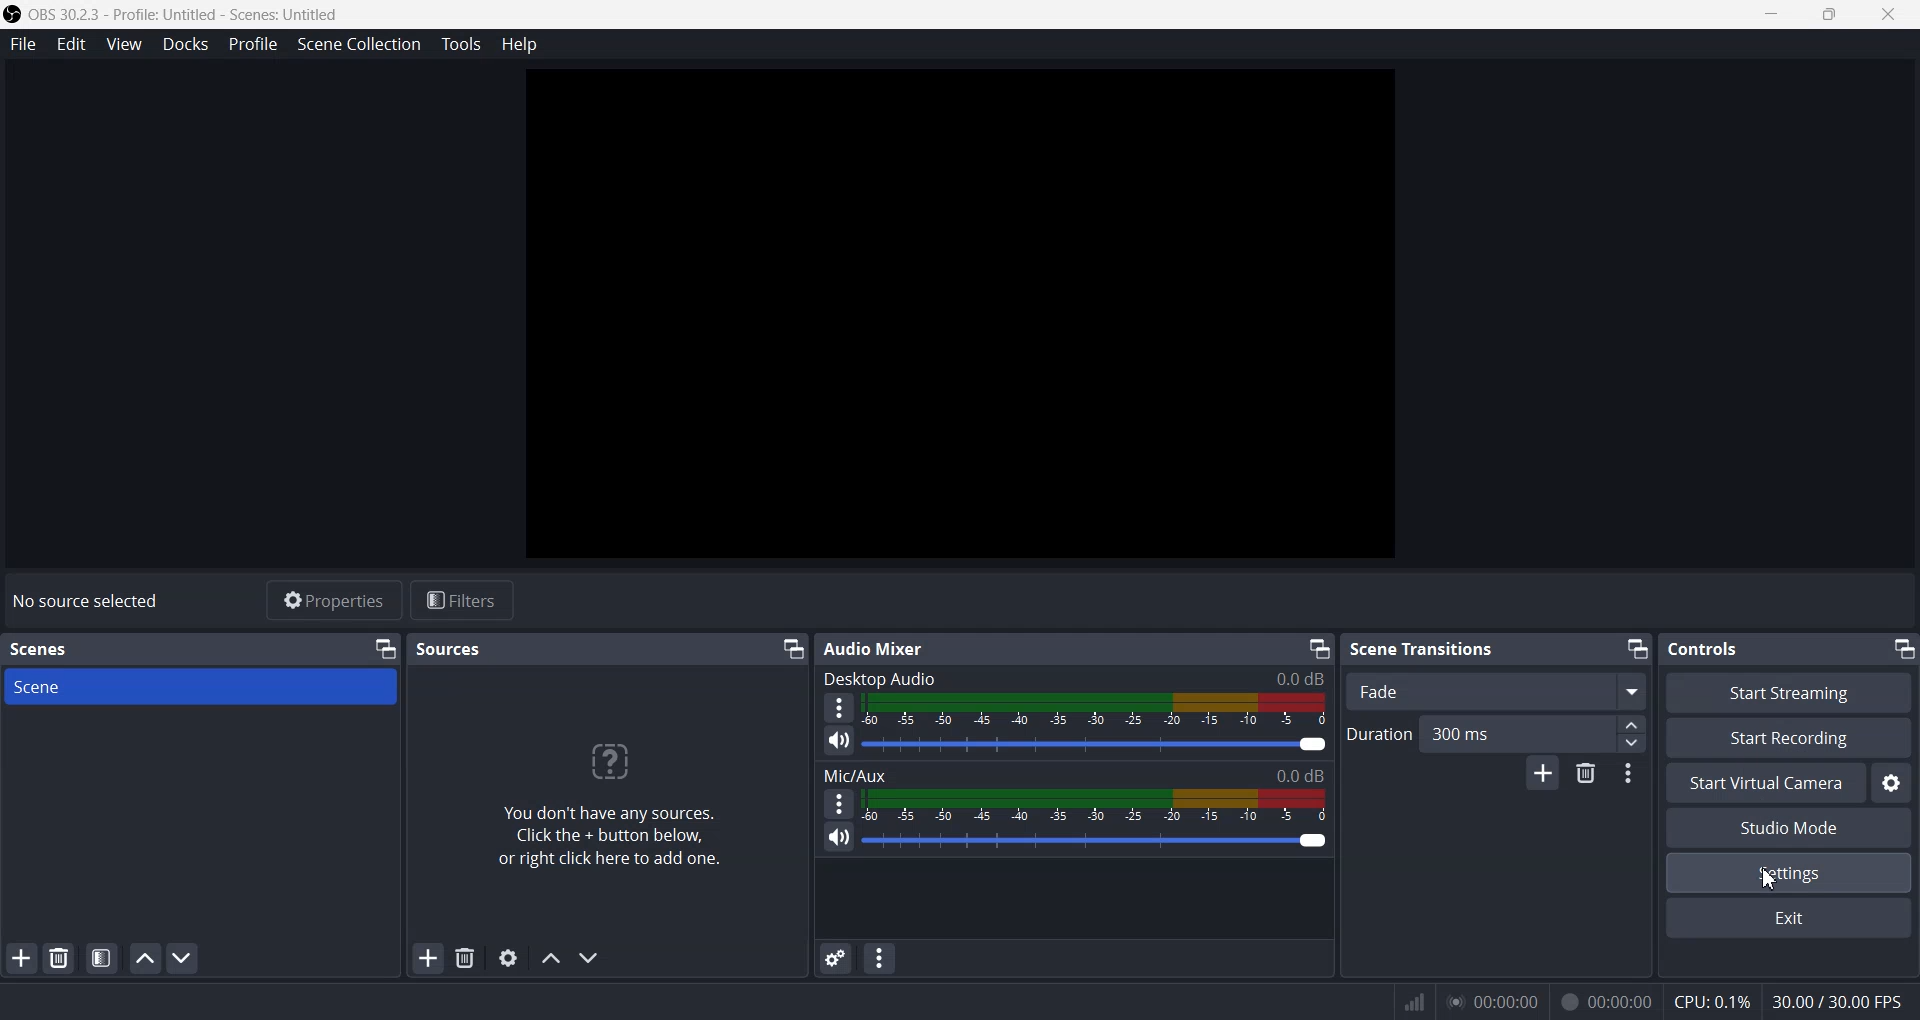 The width and height of the screenshot is (1920, 1020). What do you see at coordinates (20, 958) in the screenshot?
I see `Add Scene` at bounding box center [20, 958].